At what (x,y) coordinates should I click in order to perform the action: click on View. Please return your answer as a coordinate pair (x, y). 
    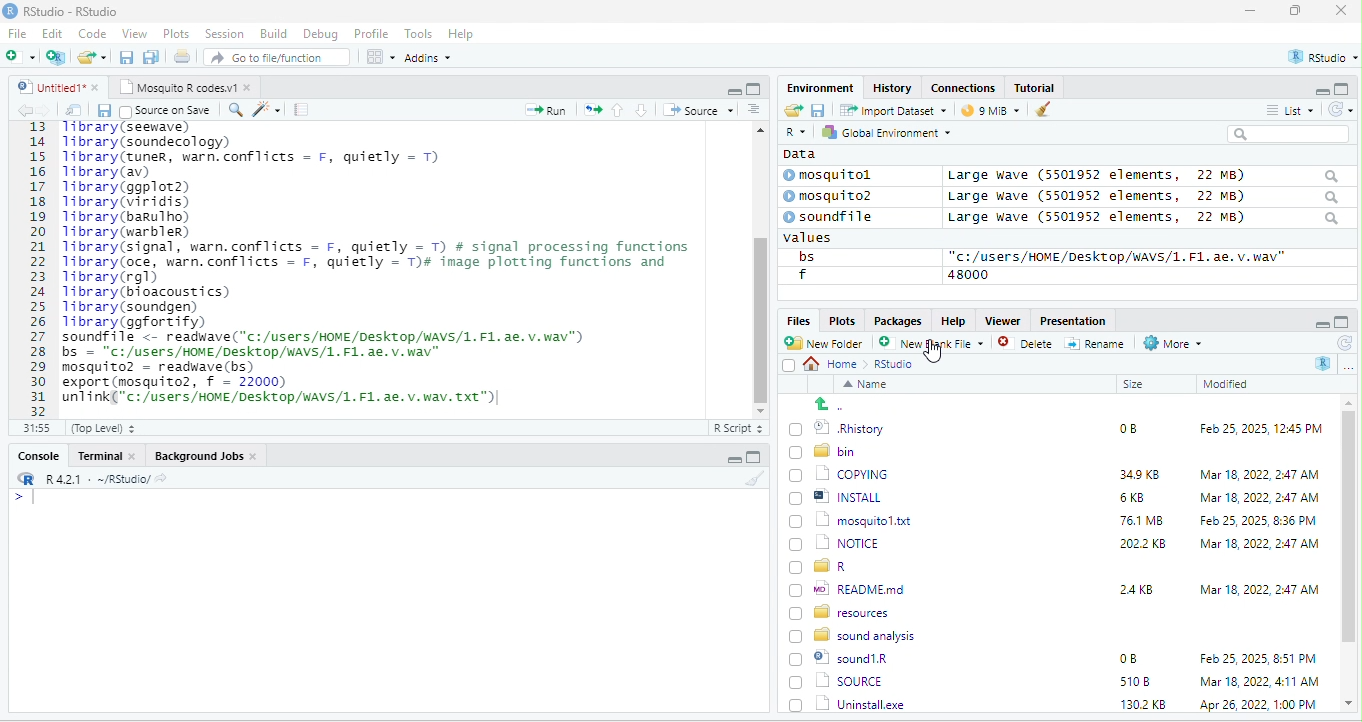
    Looking at the image, I should click on (133, 35).